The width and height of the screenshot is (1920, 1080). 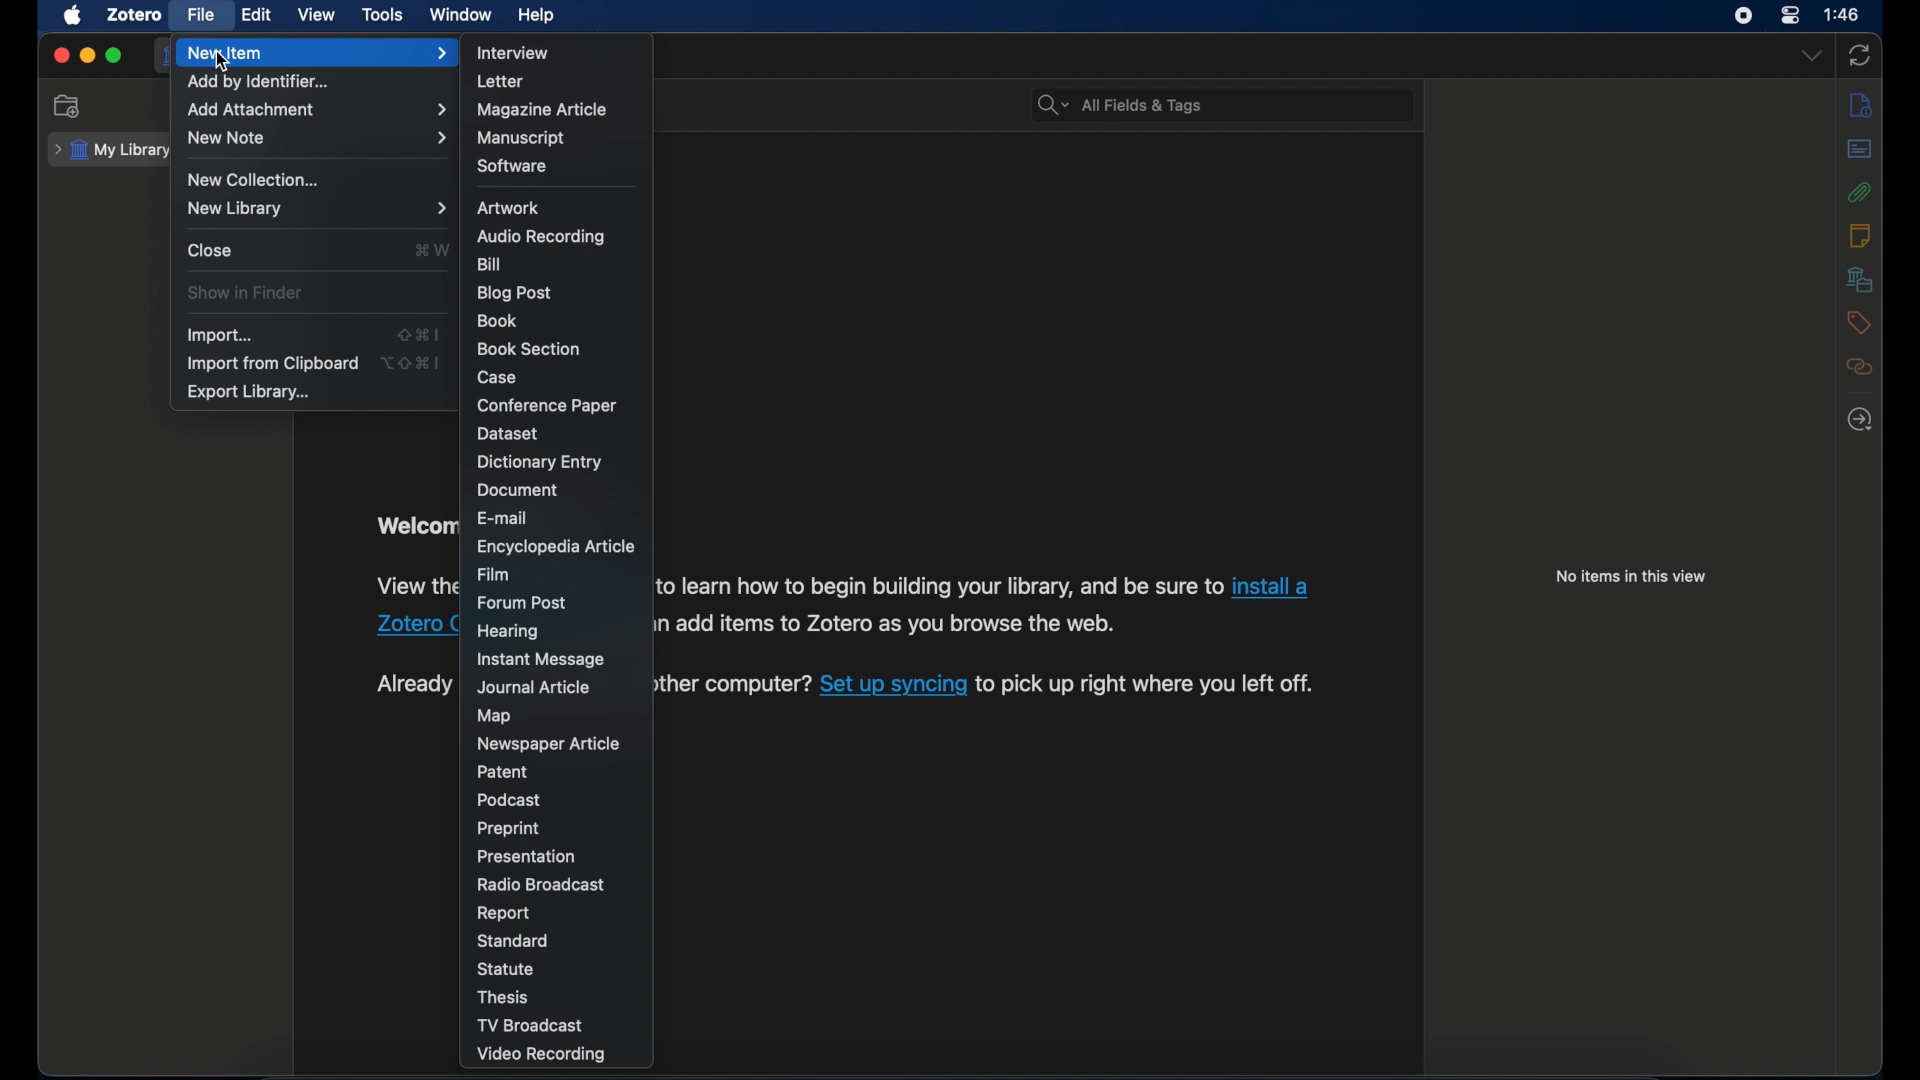 I want to click on libraries, so click(x=1861, y=279).